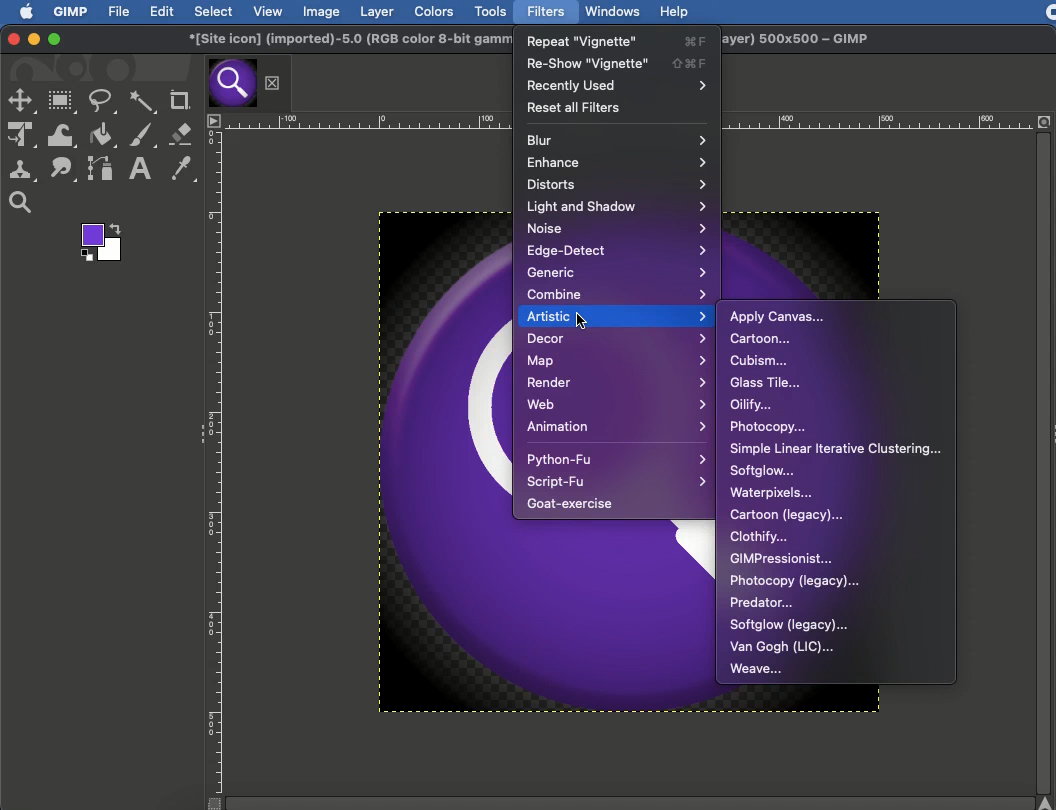  I want to click on Enhance, so click(615, 161).